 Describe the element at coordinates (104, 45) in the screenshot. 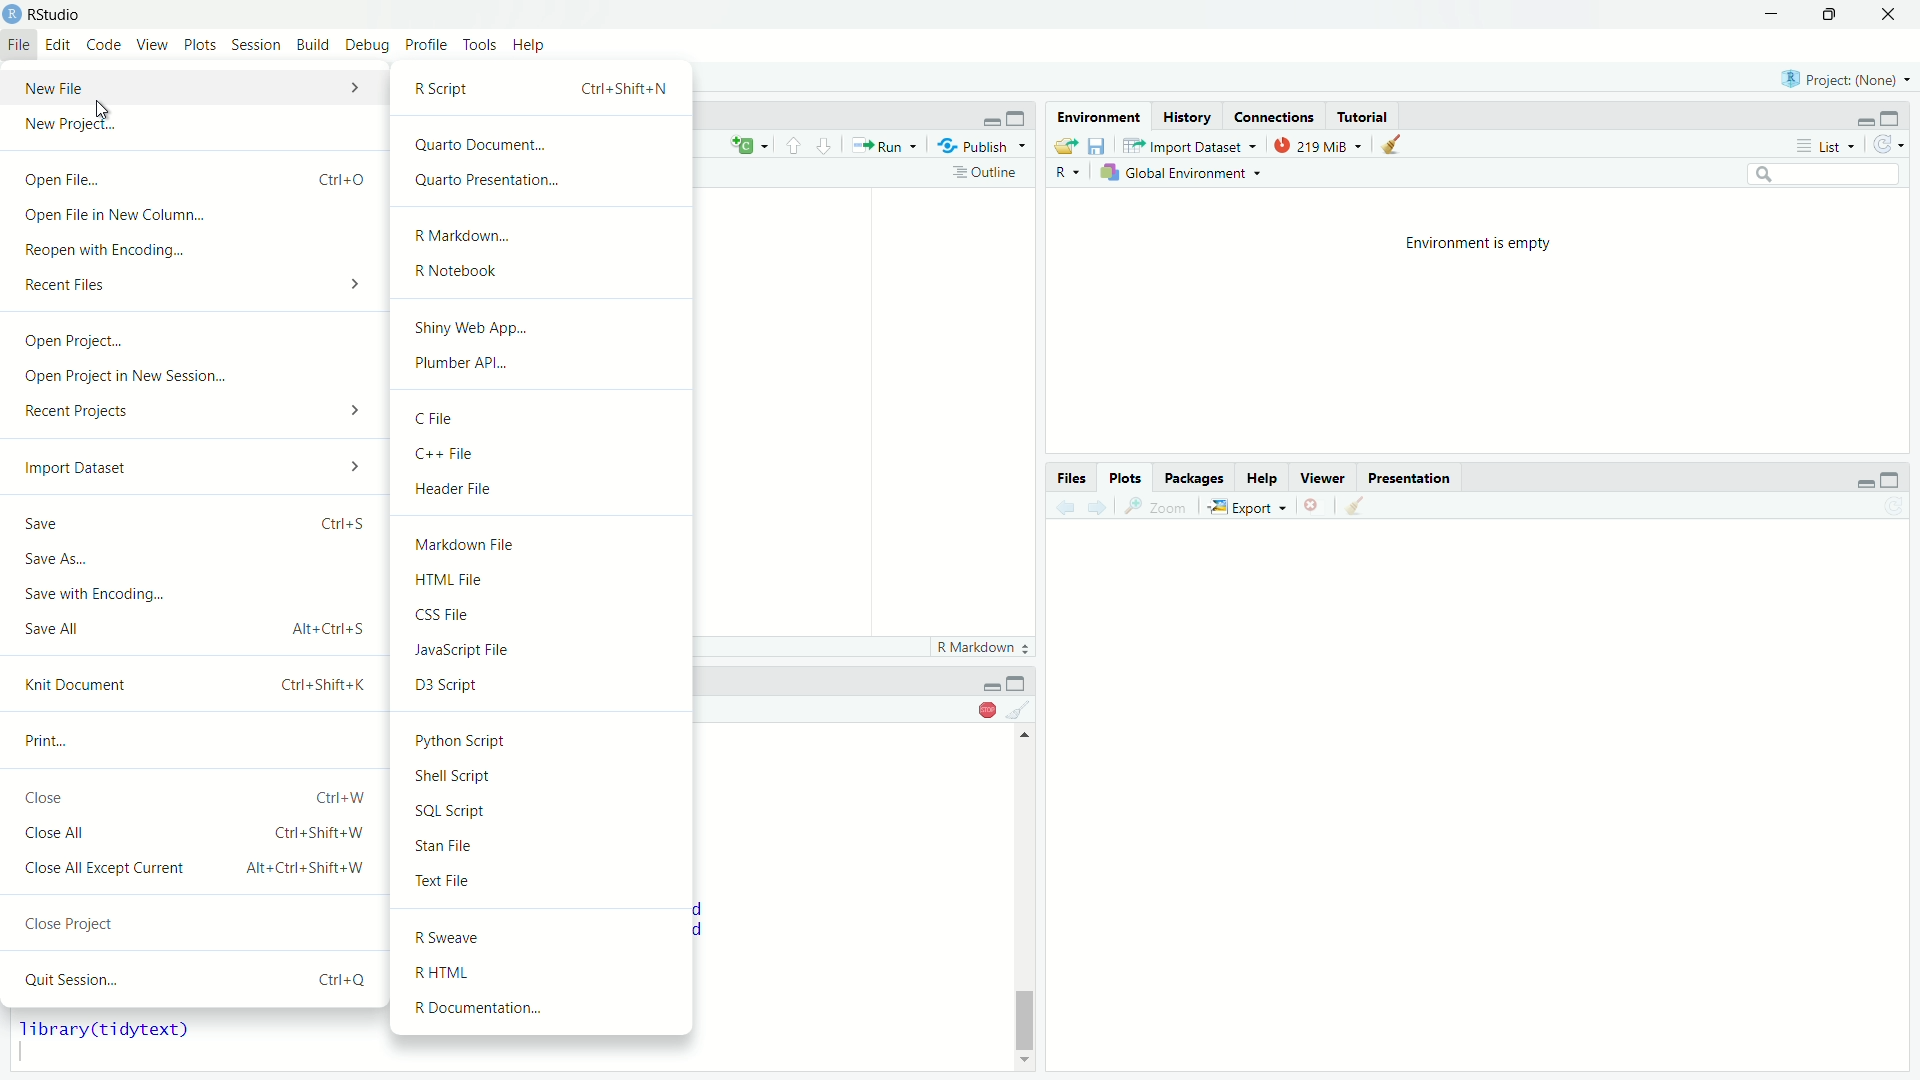

I see `Code` at that location.